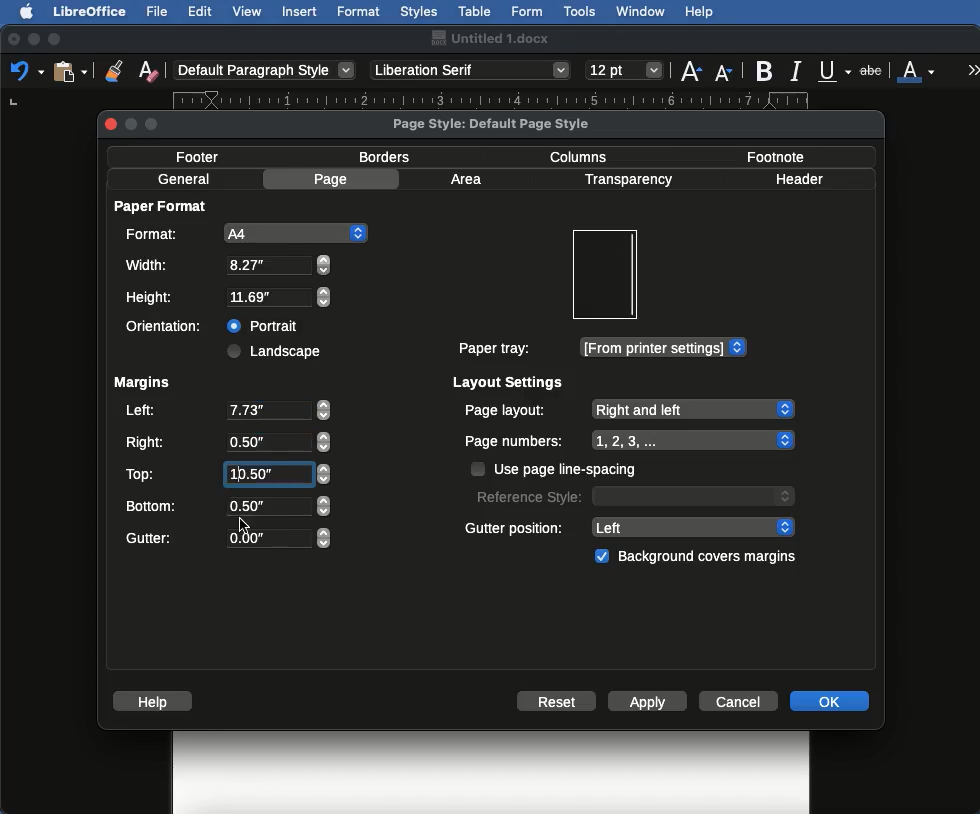 The height and width of the screenshot is (814, 980). I want to click on Transparency, so click(627, 180).